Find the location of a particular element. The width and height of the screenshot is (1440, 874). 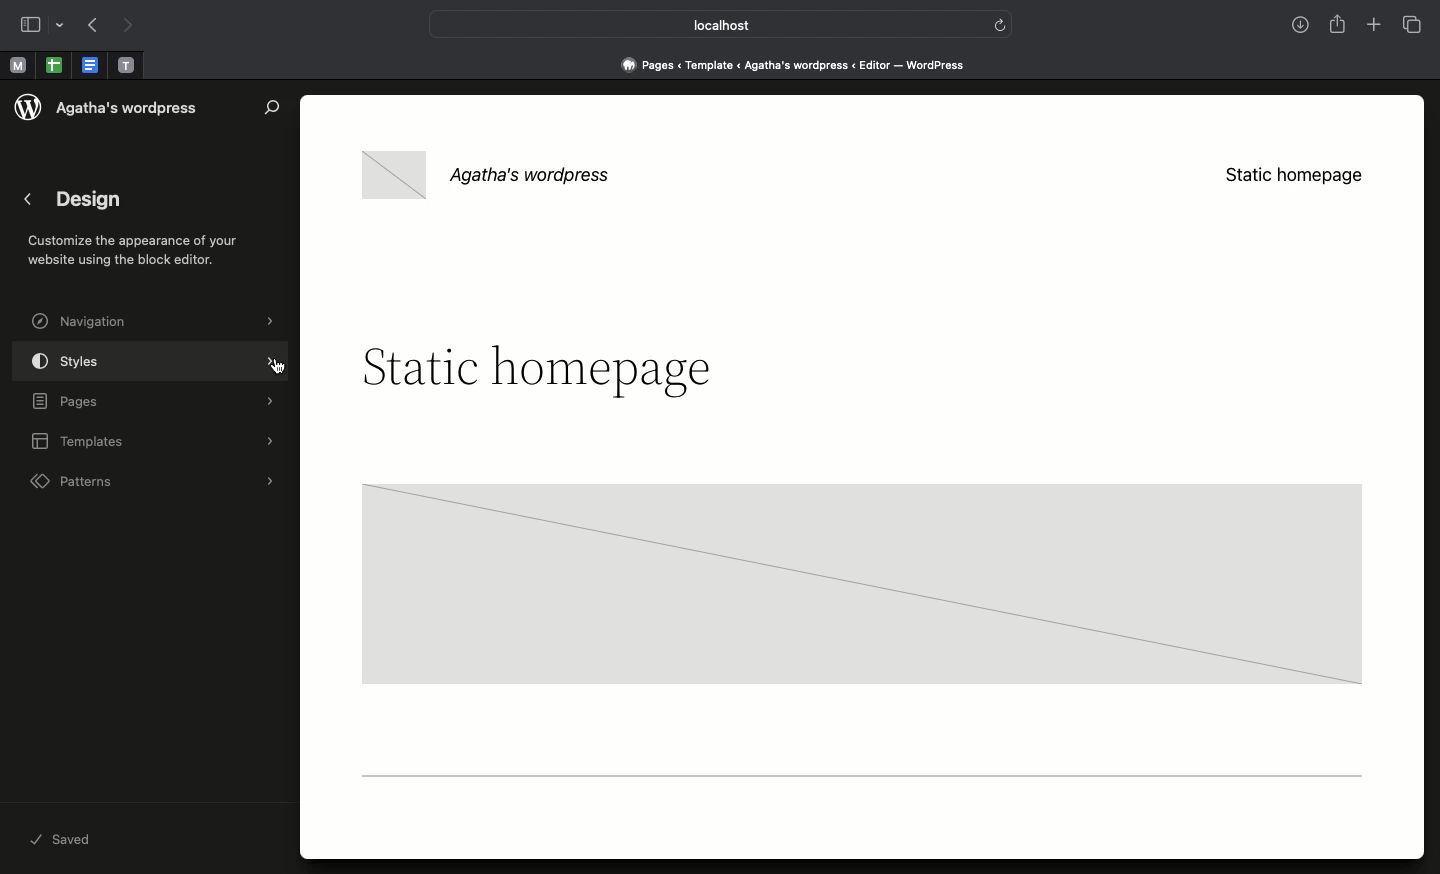

Tabs is located at coordinates (1414, 25).